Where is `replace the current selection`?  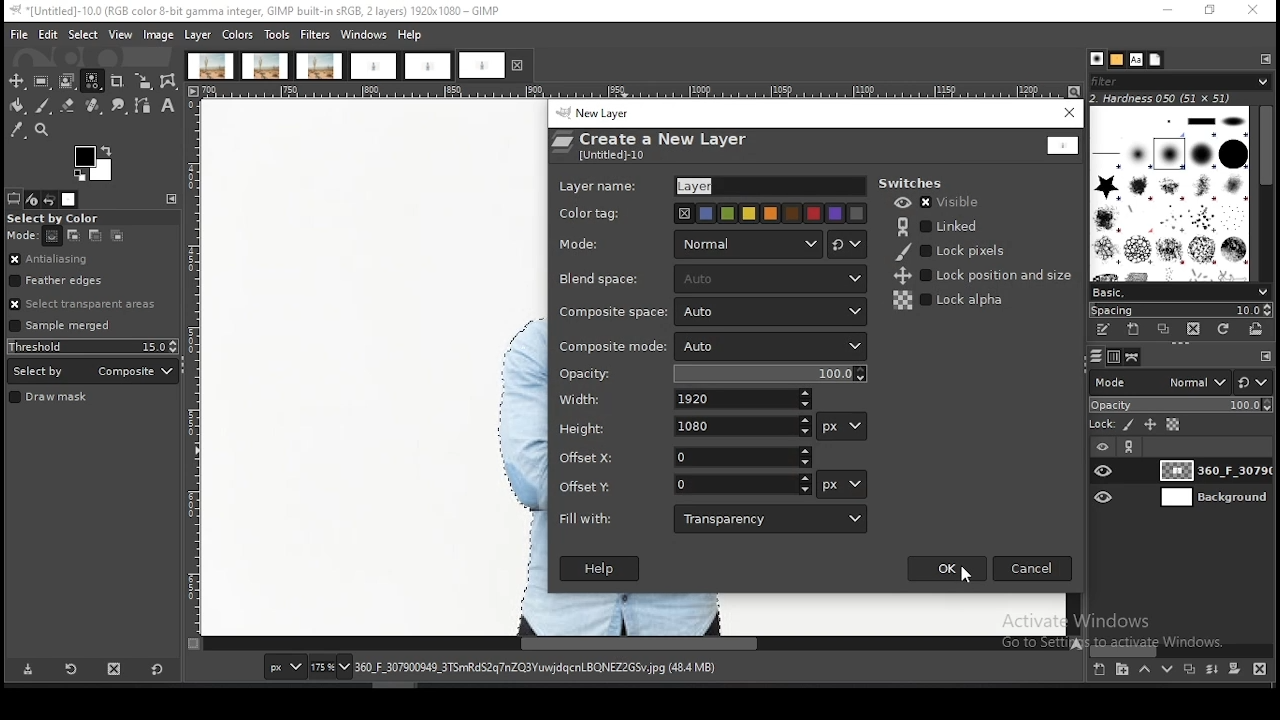 replace the current selection is located at coordinates (54, 237).